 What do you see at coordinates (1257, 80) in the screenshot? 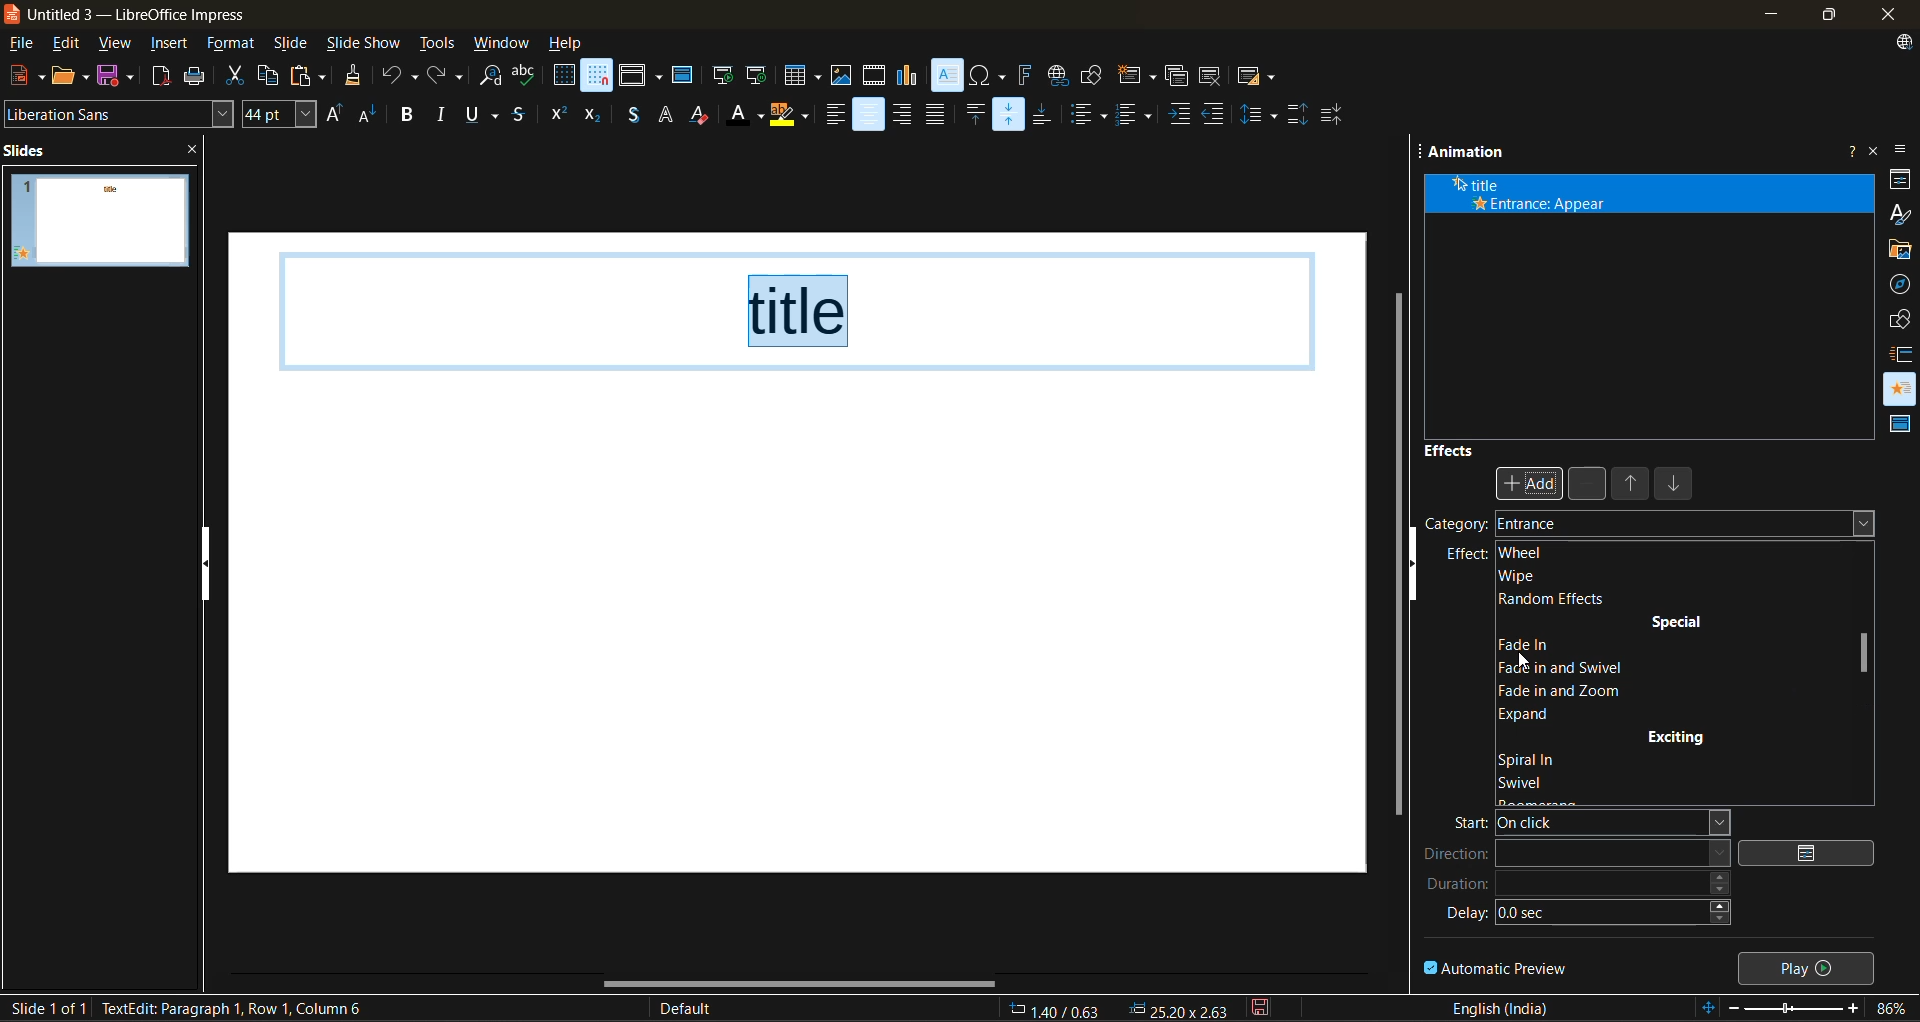
I see `slide layout` at bounding box center [1257, 80].